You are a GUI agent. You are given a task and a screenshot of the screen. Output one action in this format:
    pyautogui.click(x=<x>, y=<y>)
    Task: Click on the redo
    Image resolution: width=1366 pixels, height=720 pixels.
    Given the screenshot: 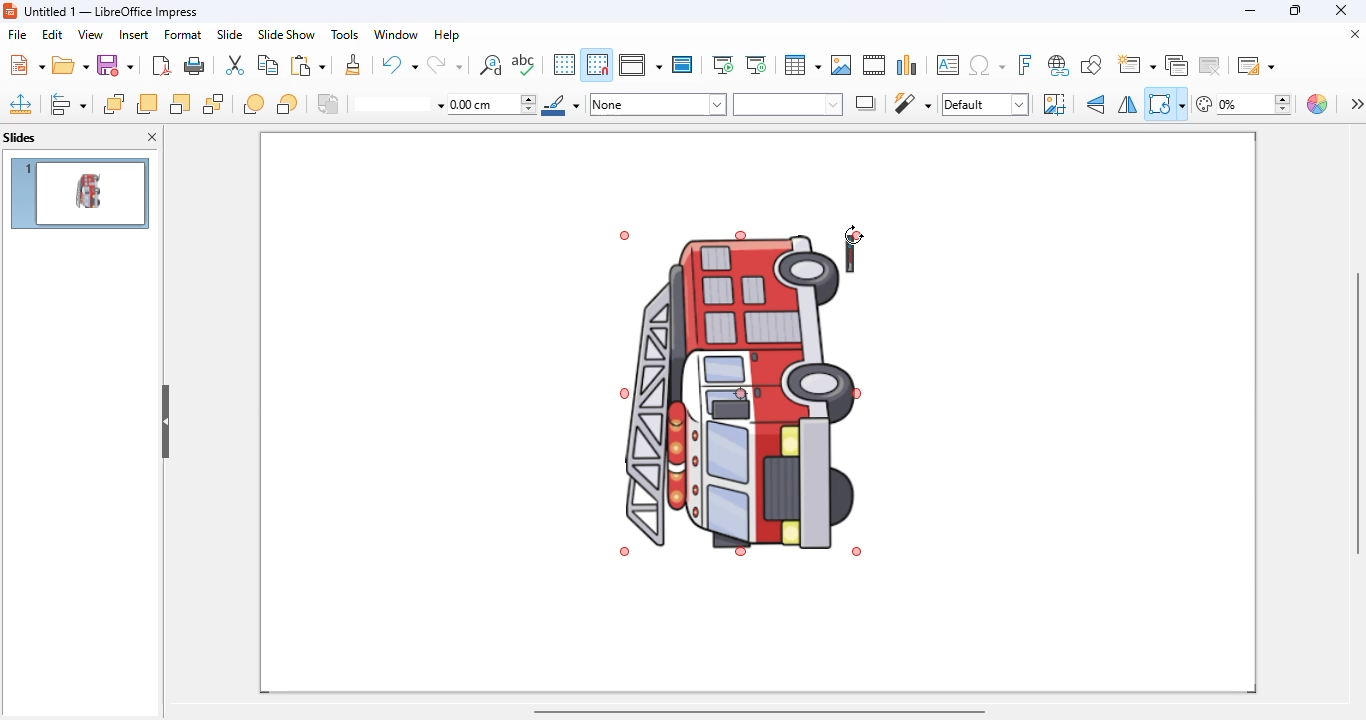 What is the action you would take?
    pyautogui.click(x=444, y=64)
    